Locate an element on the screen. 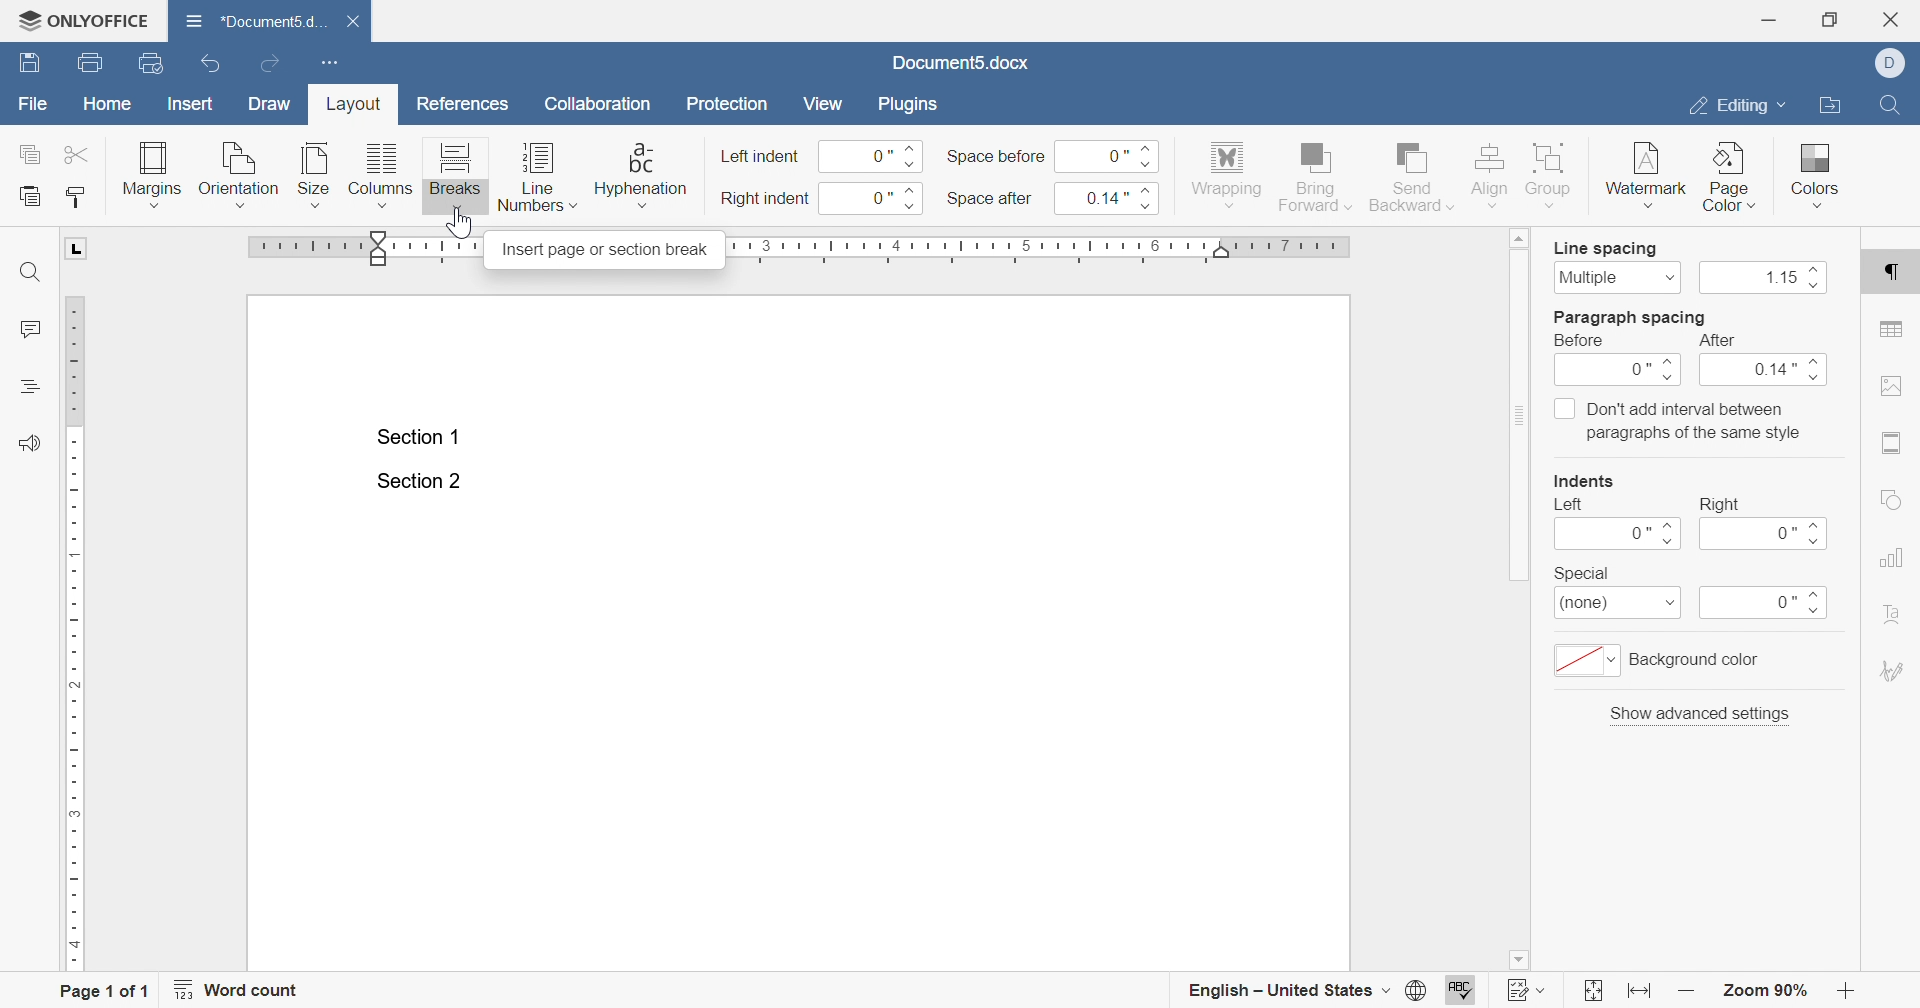  save is located at coordinates (29, 62).